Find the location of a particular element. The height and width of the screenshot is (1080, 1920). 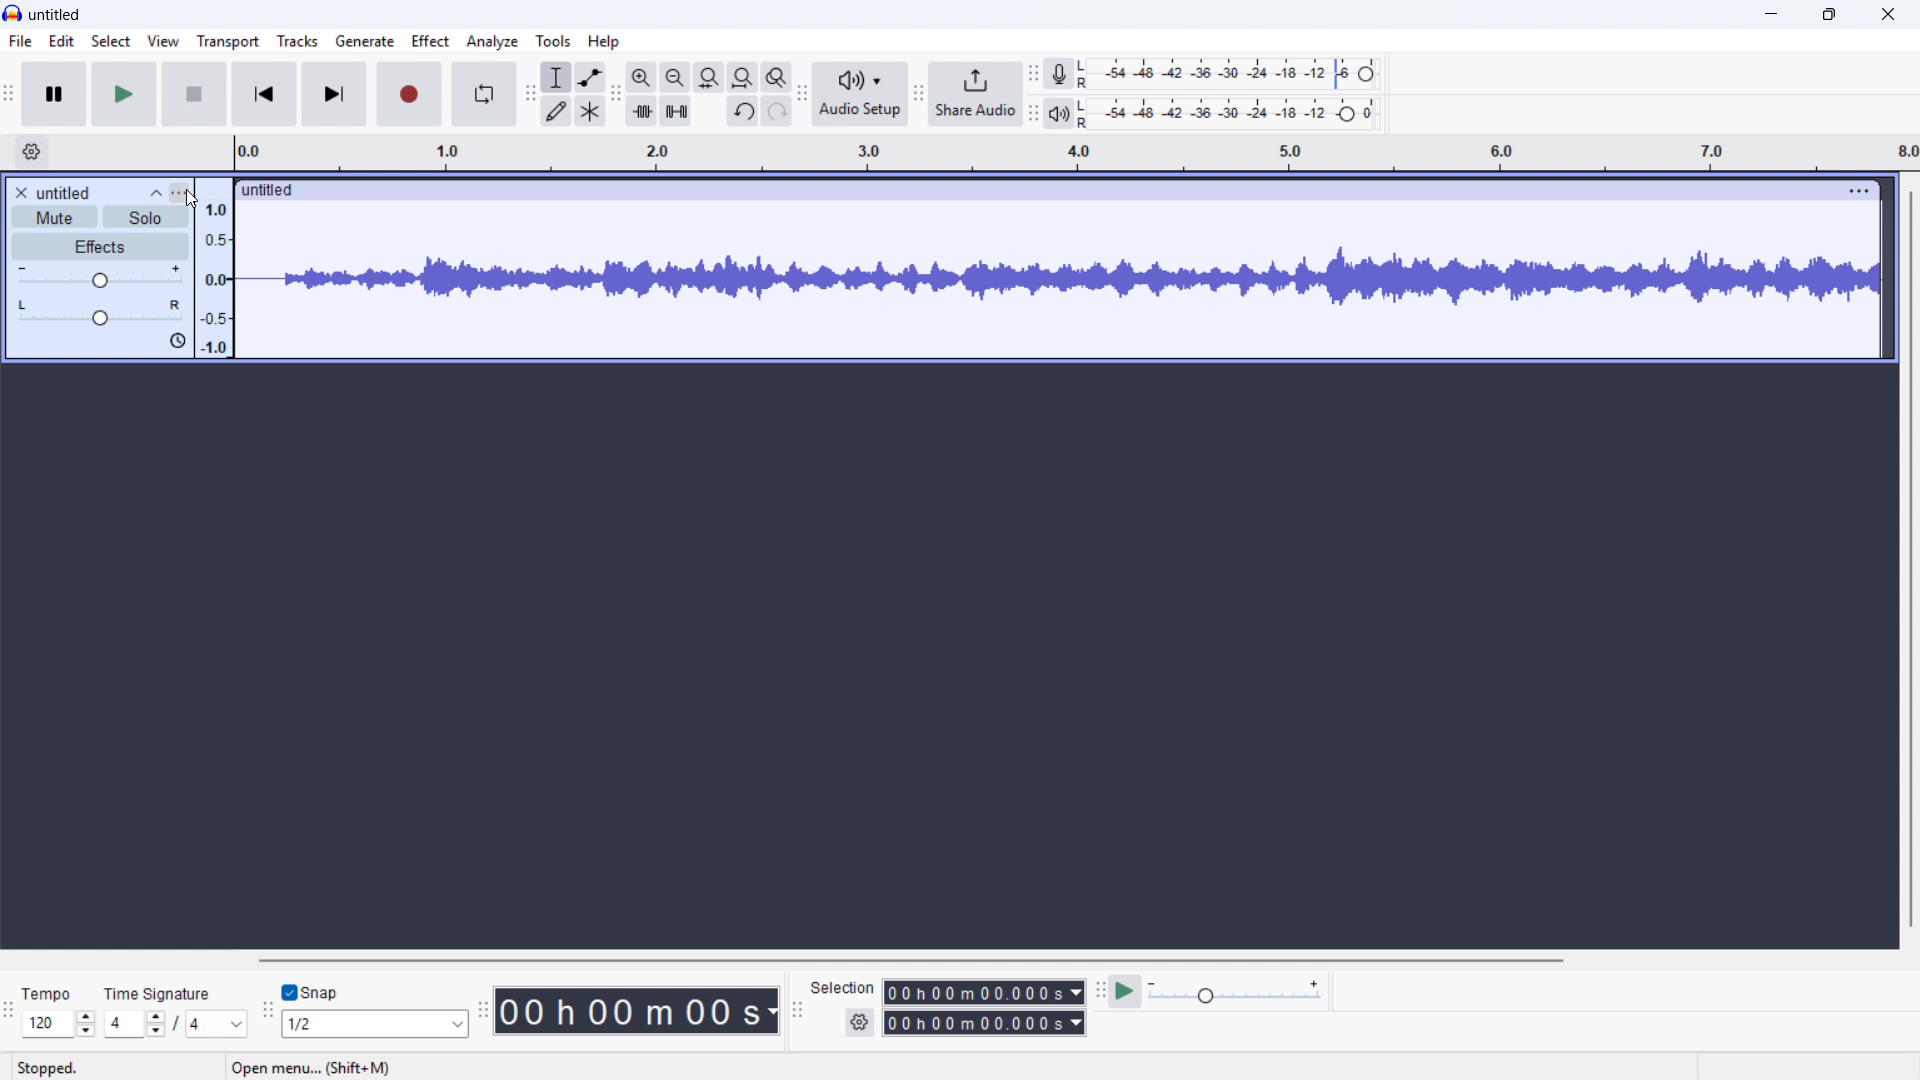

Recording level  is located at coordinates (1234, 73).